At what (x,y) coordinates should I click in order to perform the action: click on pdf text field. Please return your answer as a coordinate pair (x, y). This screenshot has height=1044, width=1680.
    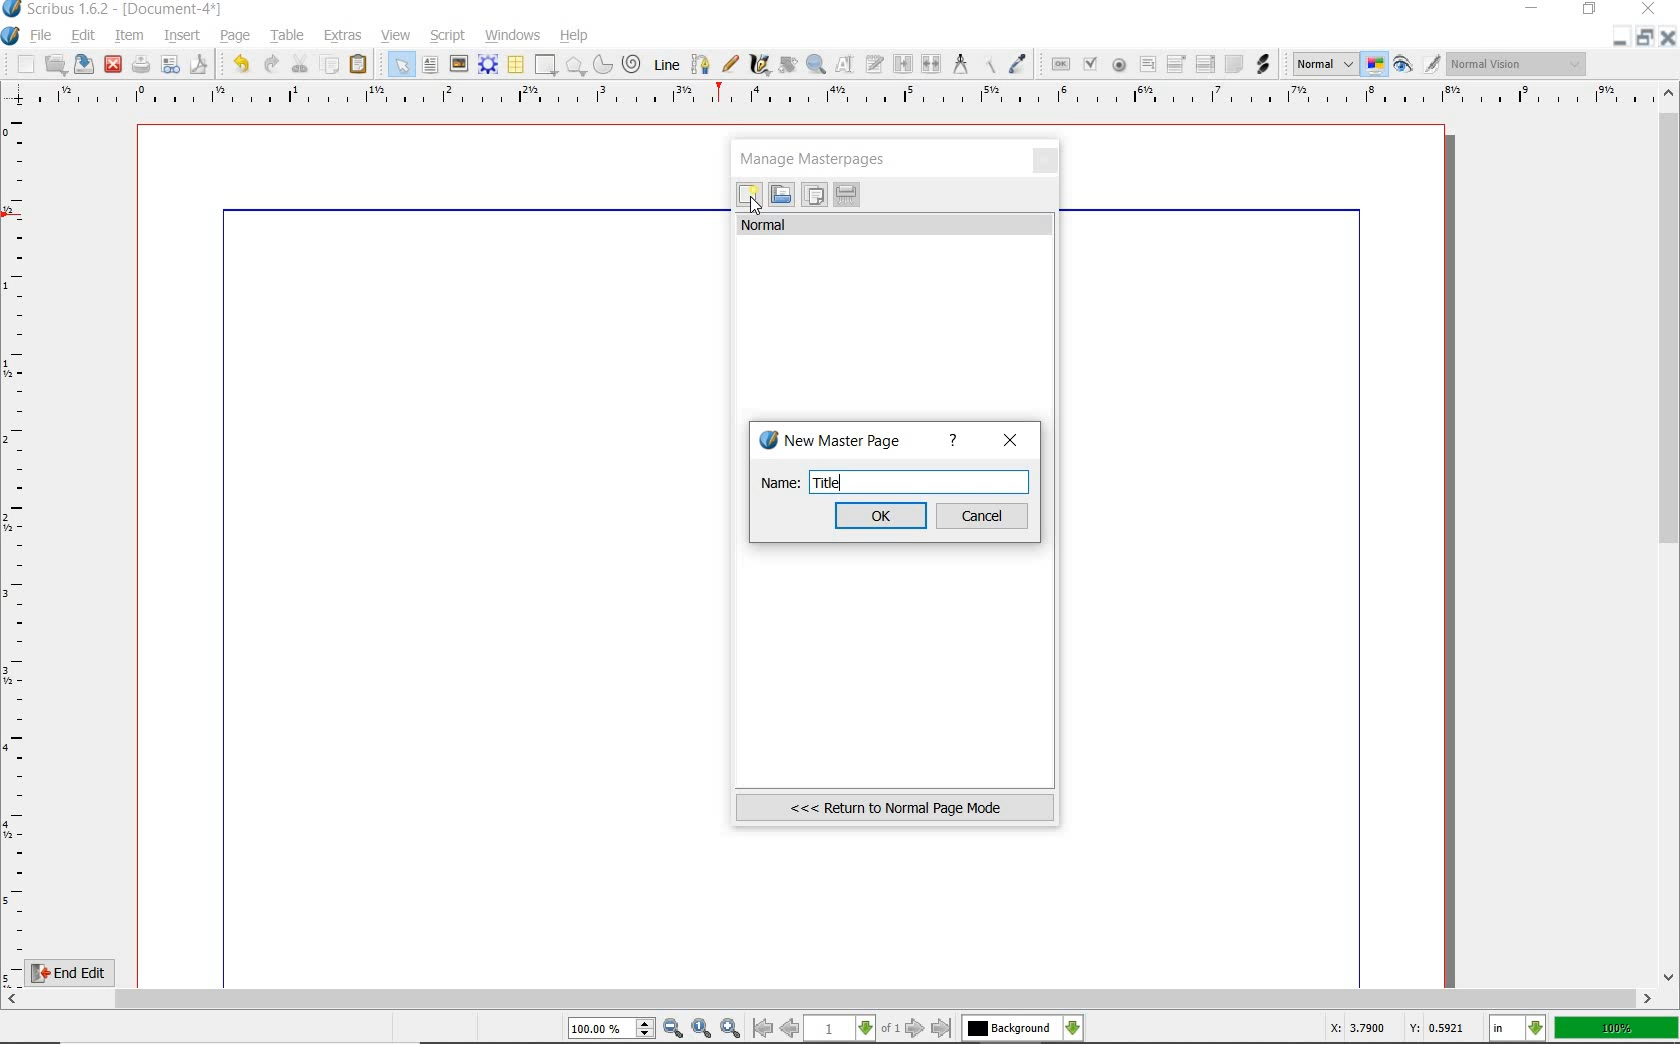
    Looking at the image, I should click on (1147, 65).